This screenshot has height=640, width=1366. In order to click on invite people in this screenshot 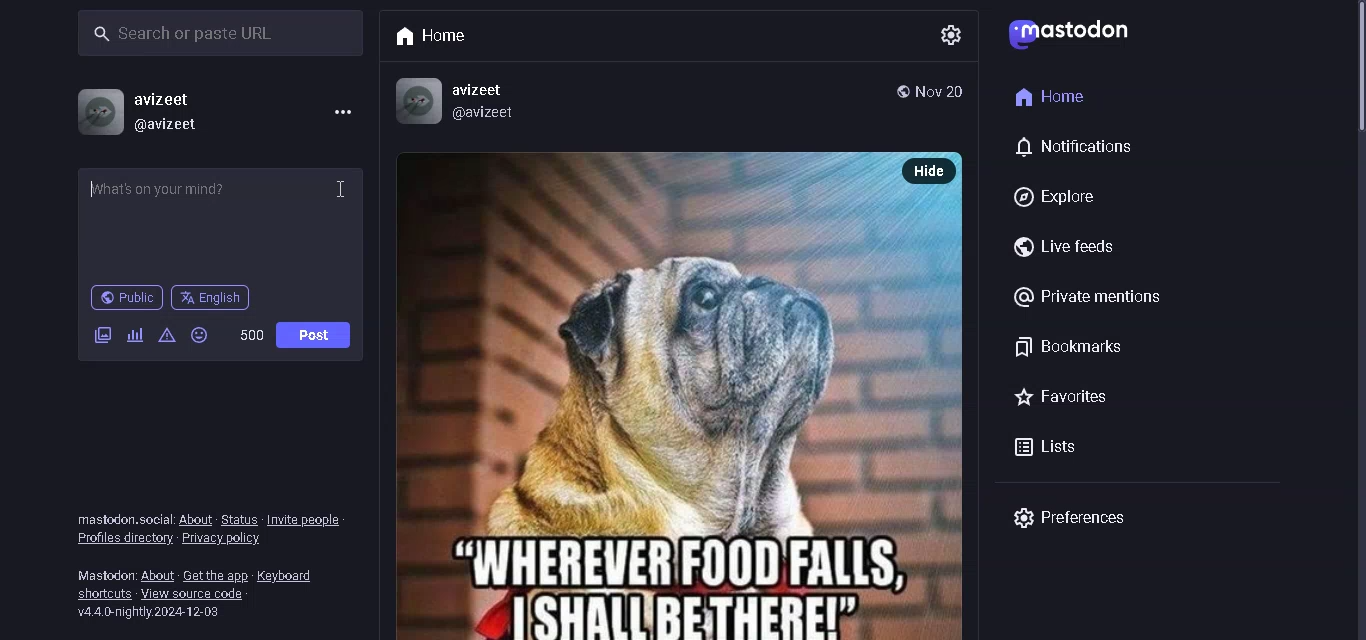, I will do `click(308, 520)`.